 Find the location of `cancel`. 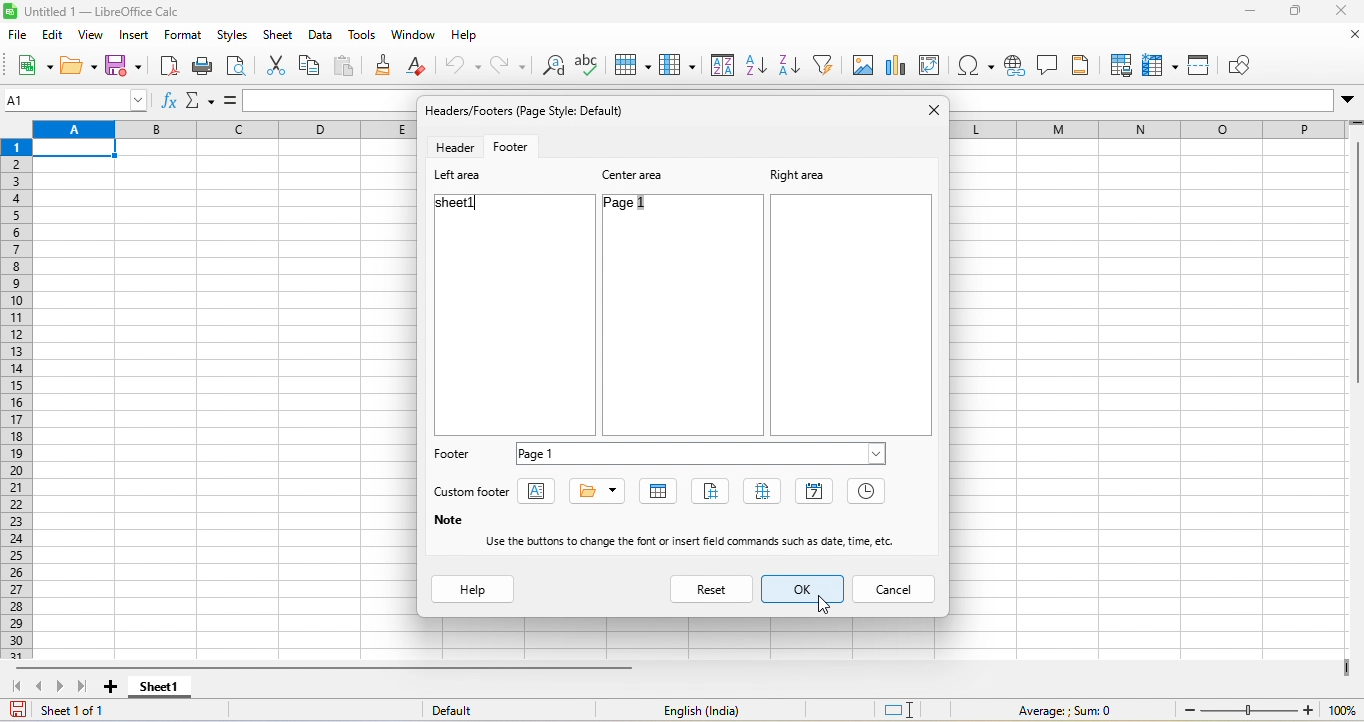

cancel is located at coordinates (896, 588).